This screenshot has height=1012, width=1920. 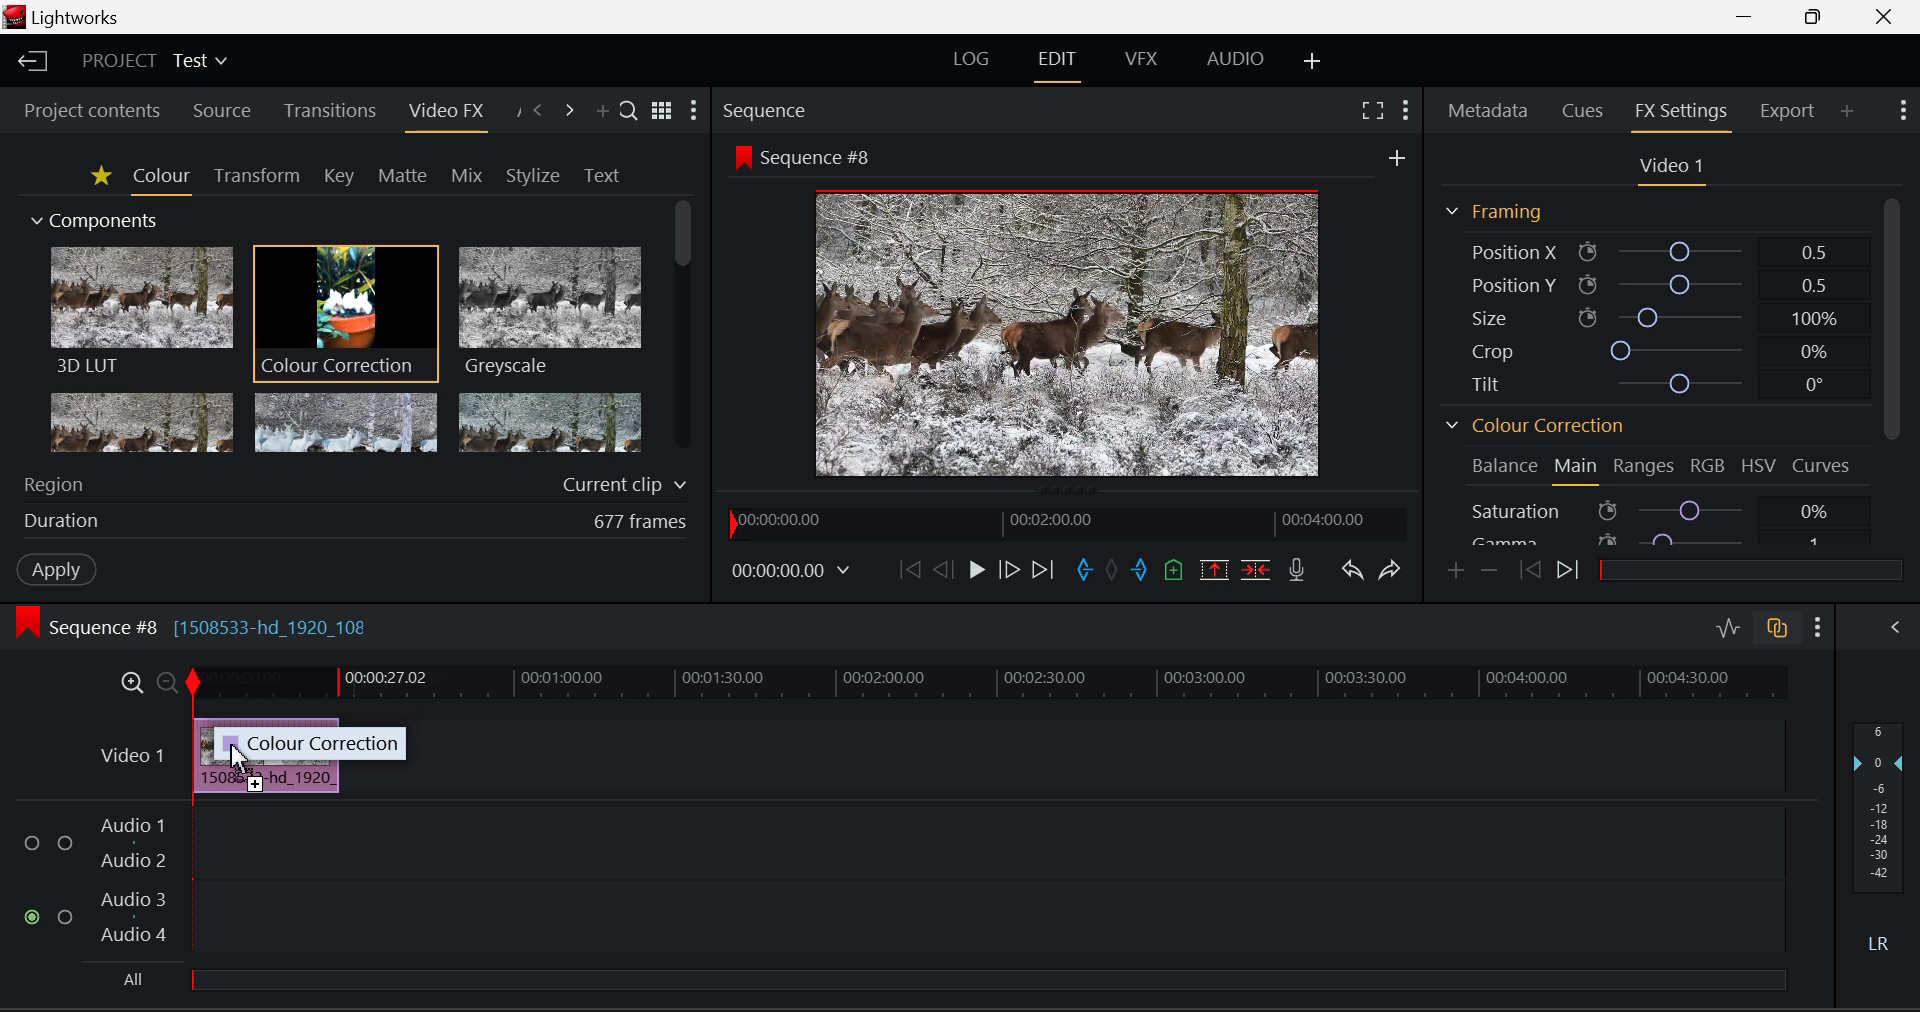 I want to click on Previous keyframe, so click(x=1529, y=571).